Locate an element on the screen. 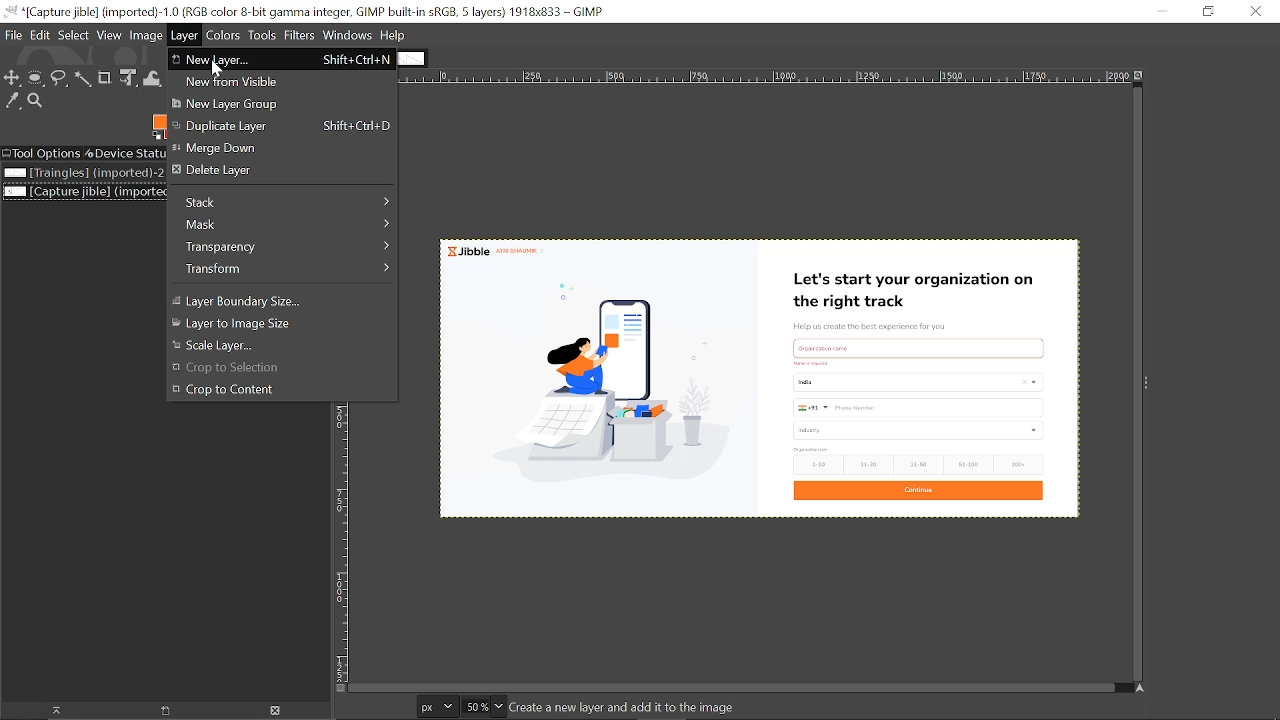 The image size is (1280, 720). Crop to Selection is located at coordinates (268, 366).